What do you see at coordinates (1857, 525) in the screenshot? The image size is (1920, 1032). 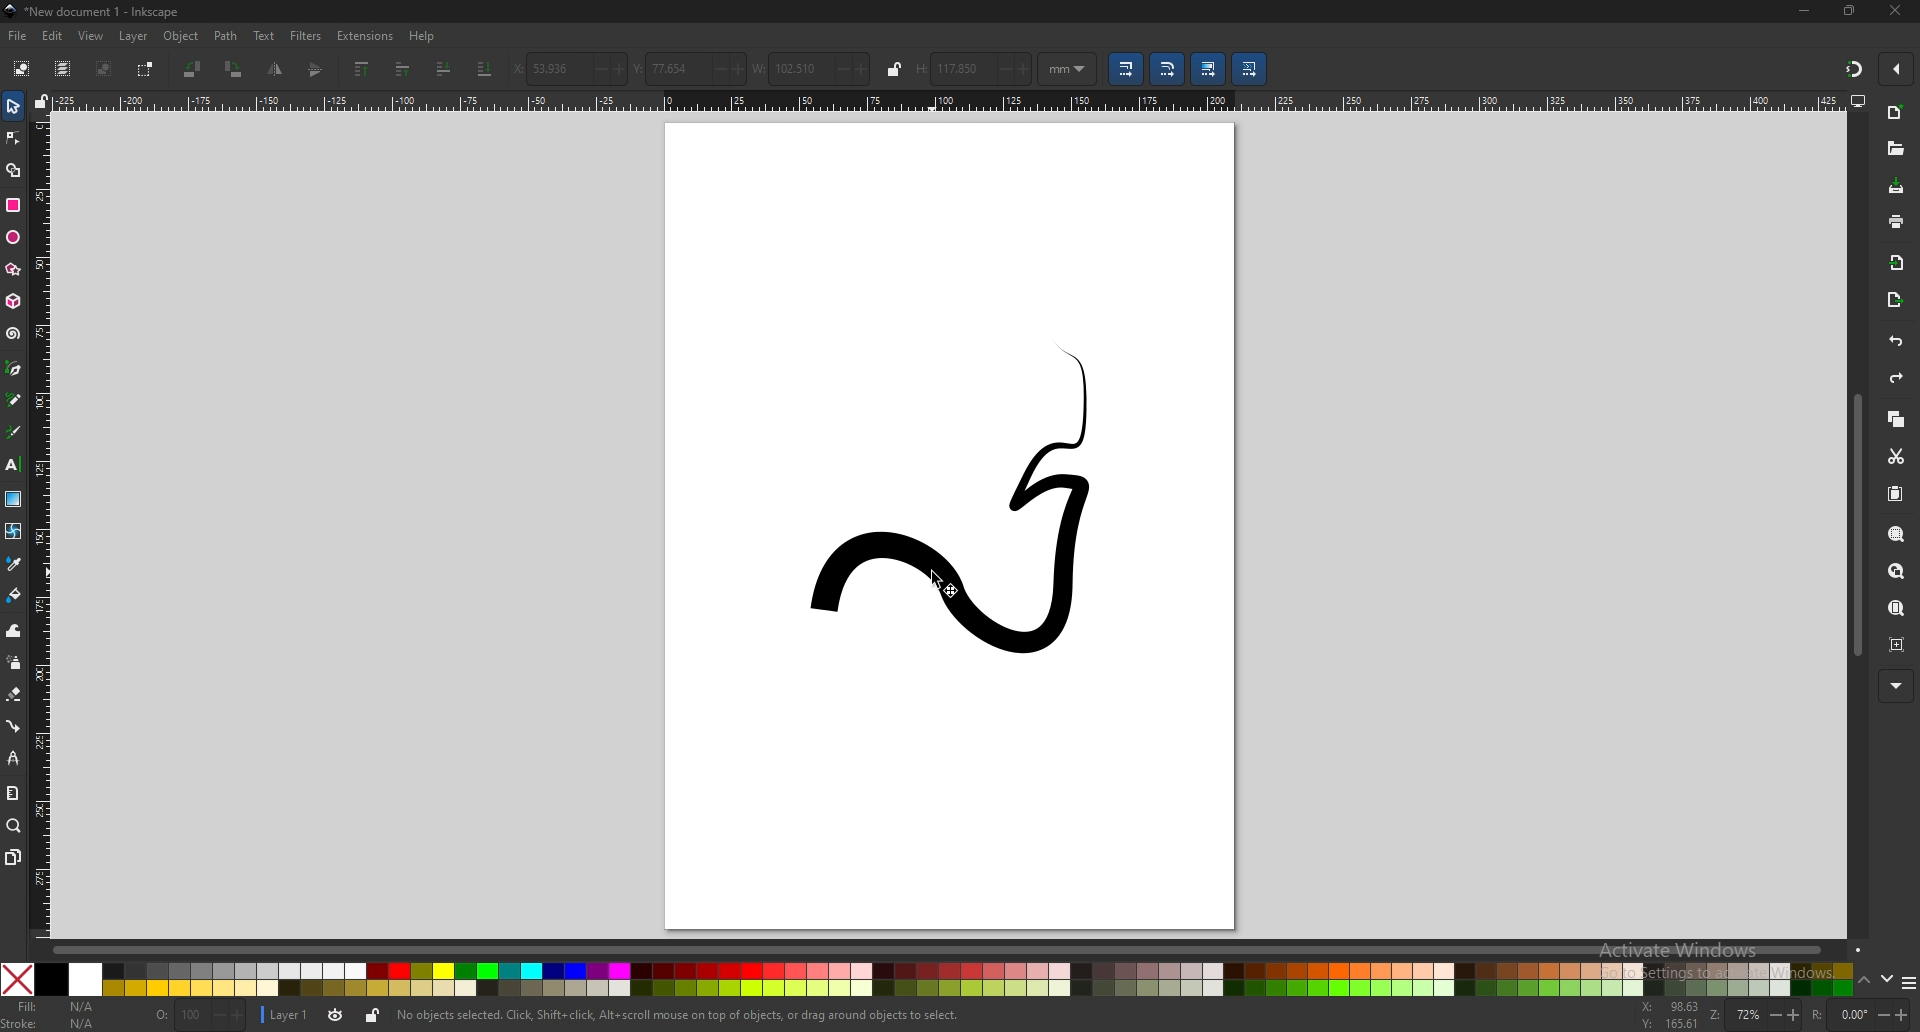 I see `scroll bar` at bounding box center [1857, 525].